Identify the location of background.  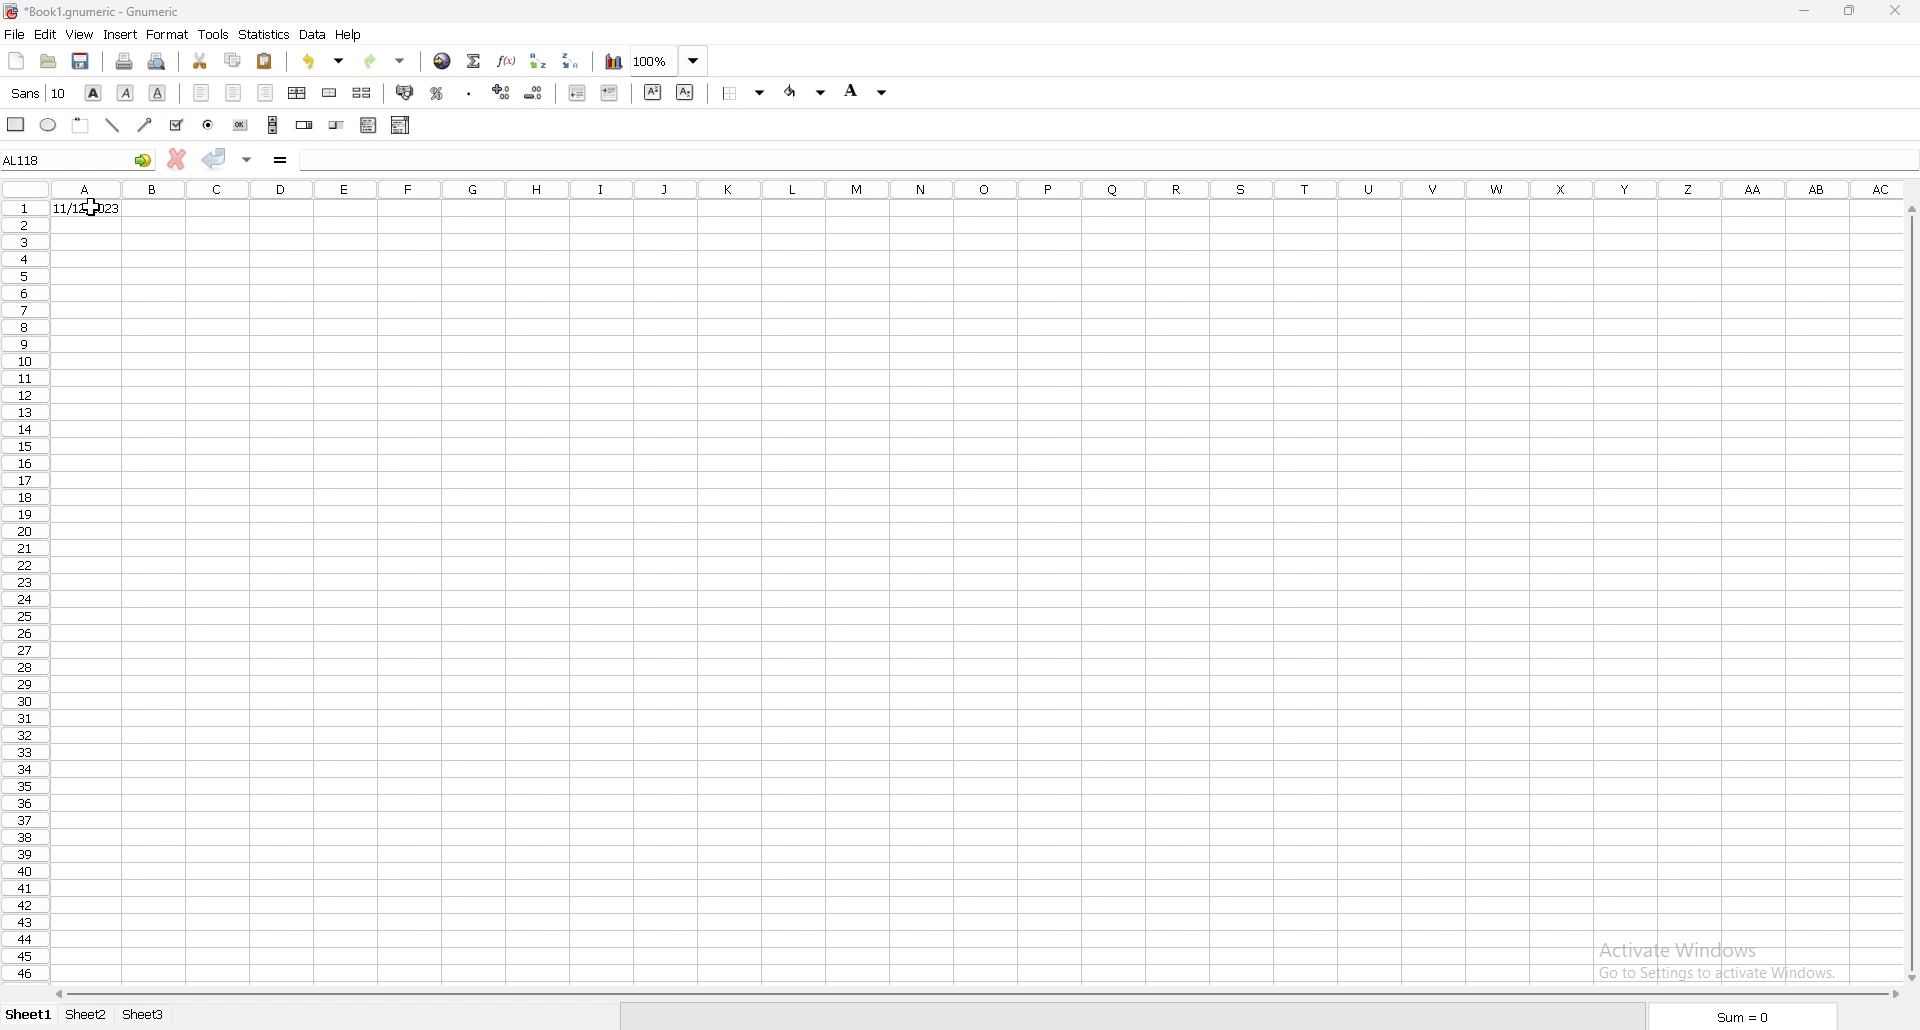
(865, 92).